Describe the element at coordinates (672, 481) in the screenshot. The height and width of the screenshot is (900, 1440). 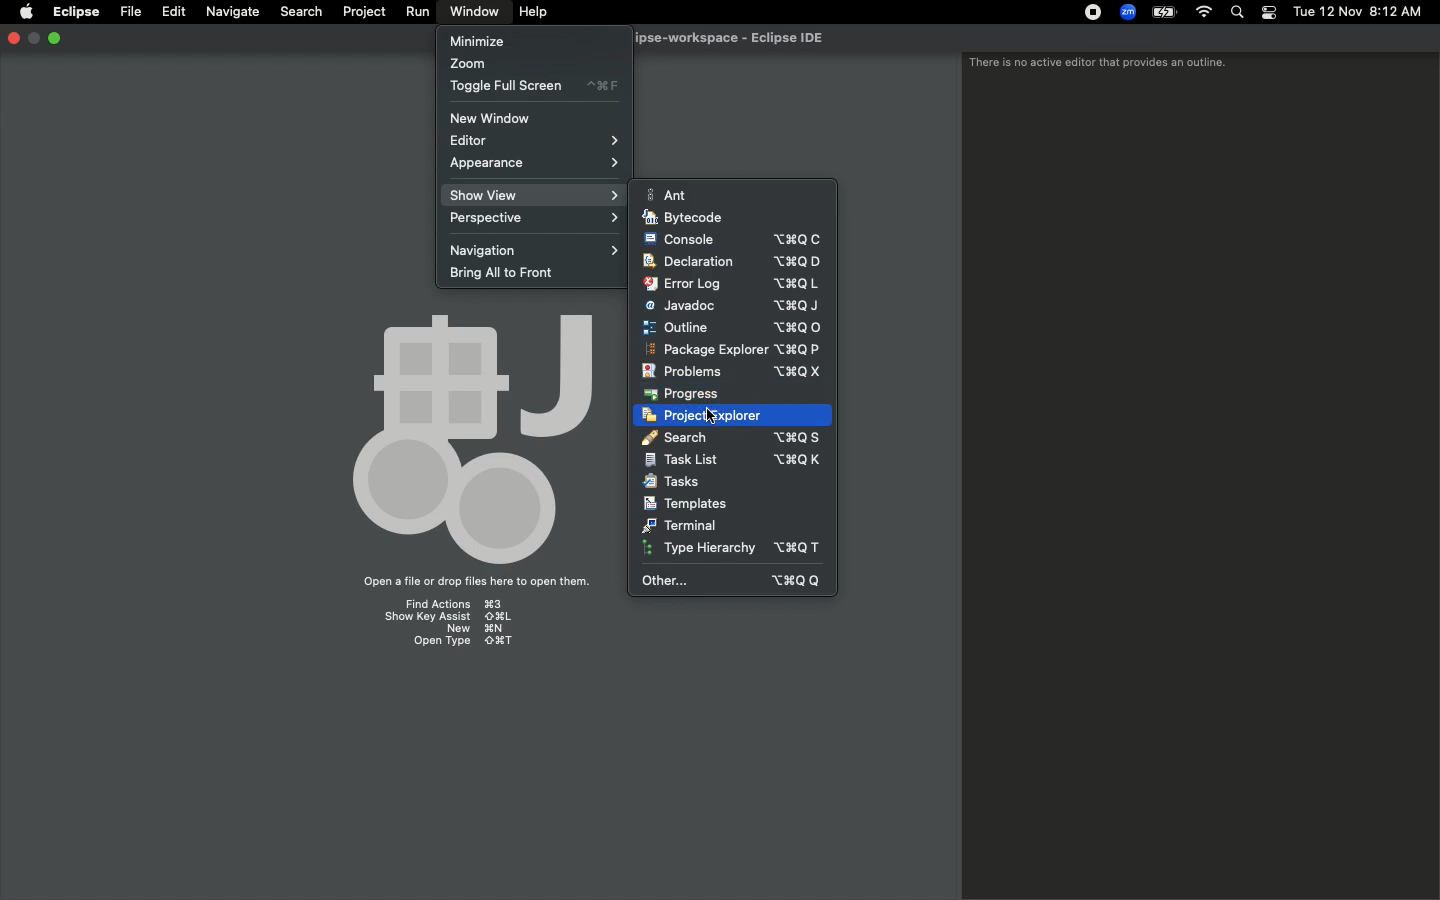
I see `Tasks` at that location.